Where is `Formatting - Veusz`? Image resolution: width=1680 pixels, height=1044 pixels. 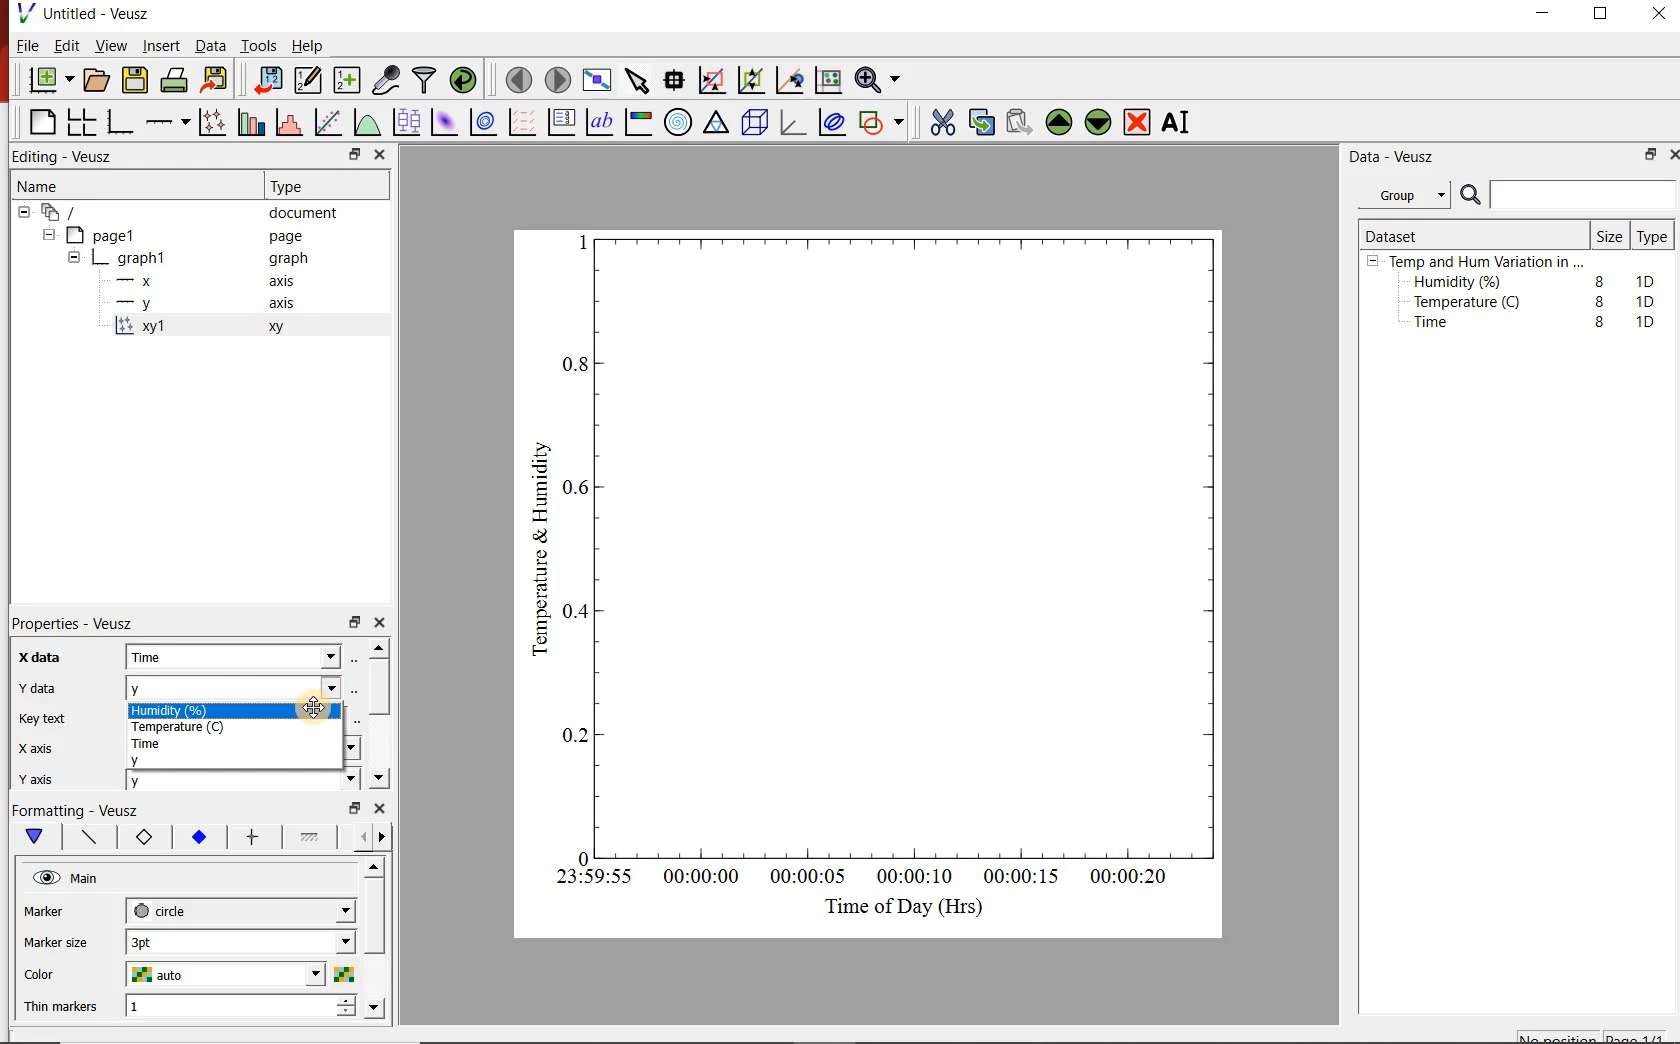 Formatting - Veusz is located at coordinates (80, 812).